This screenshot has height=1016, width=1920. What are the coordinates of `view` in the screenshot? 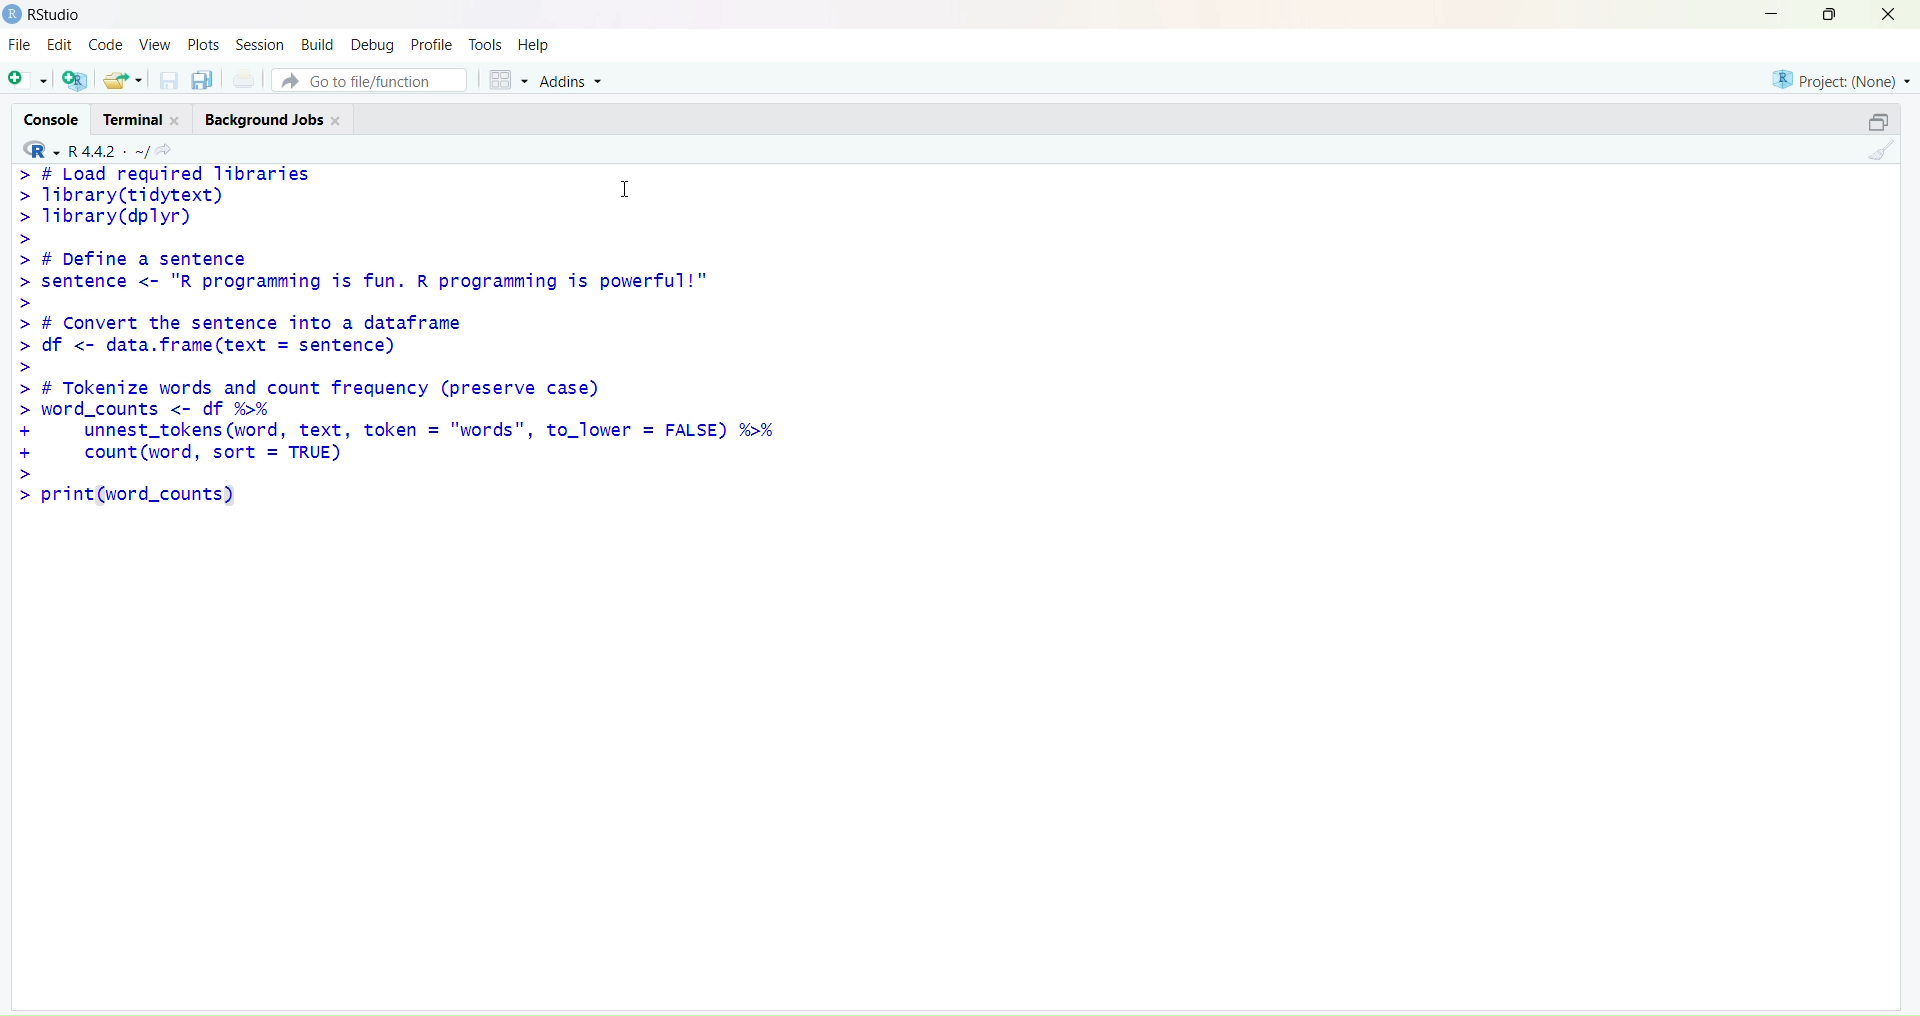 It's located at (157, 44).